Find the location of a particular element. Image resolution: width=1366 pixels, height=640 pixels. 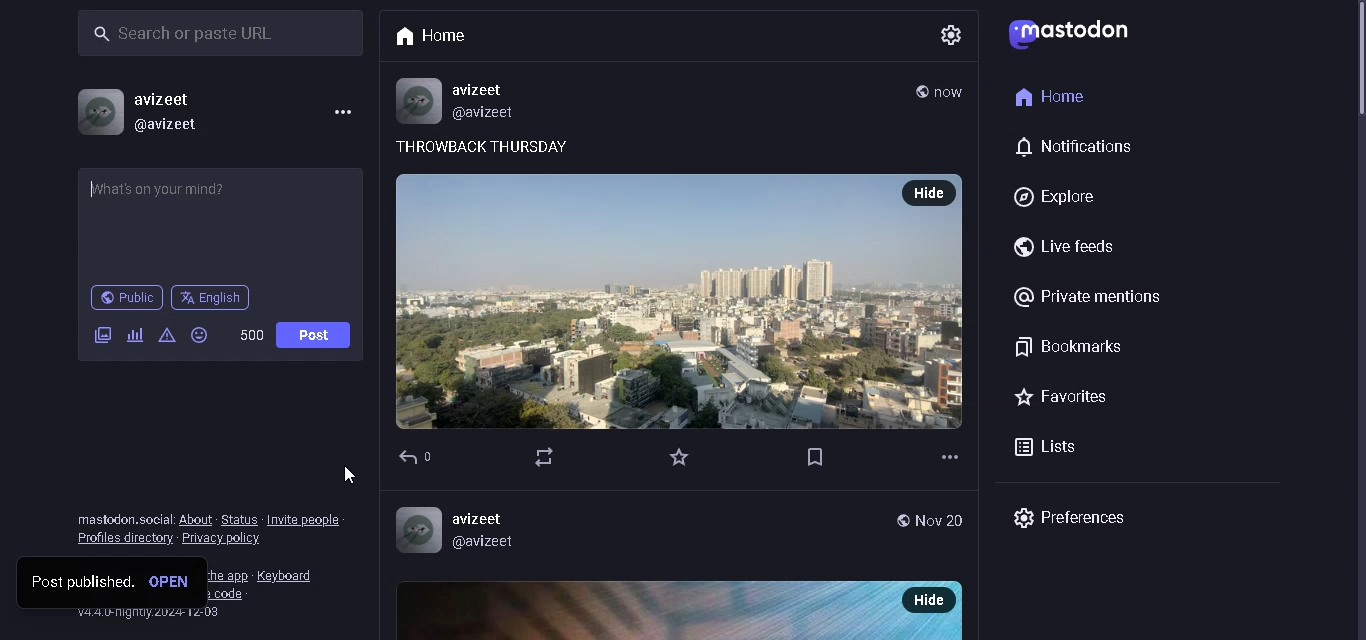

@avizeet is located at coordinates (490, 543).